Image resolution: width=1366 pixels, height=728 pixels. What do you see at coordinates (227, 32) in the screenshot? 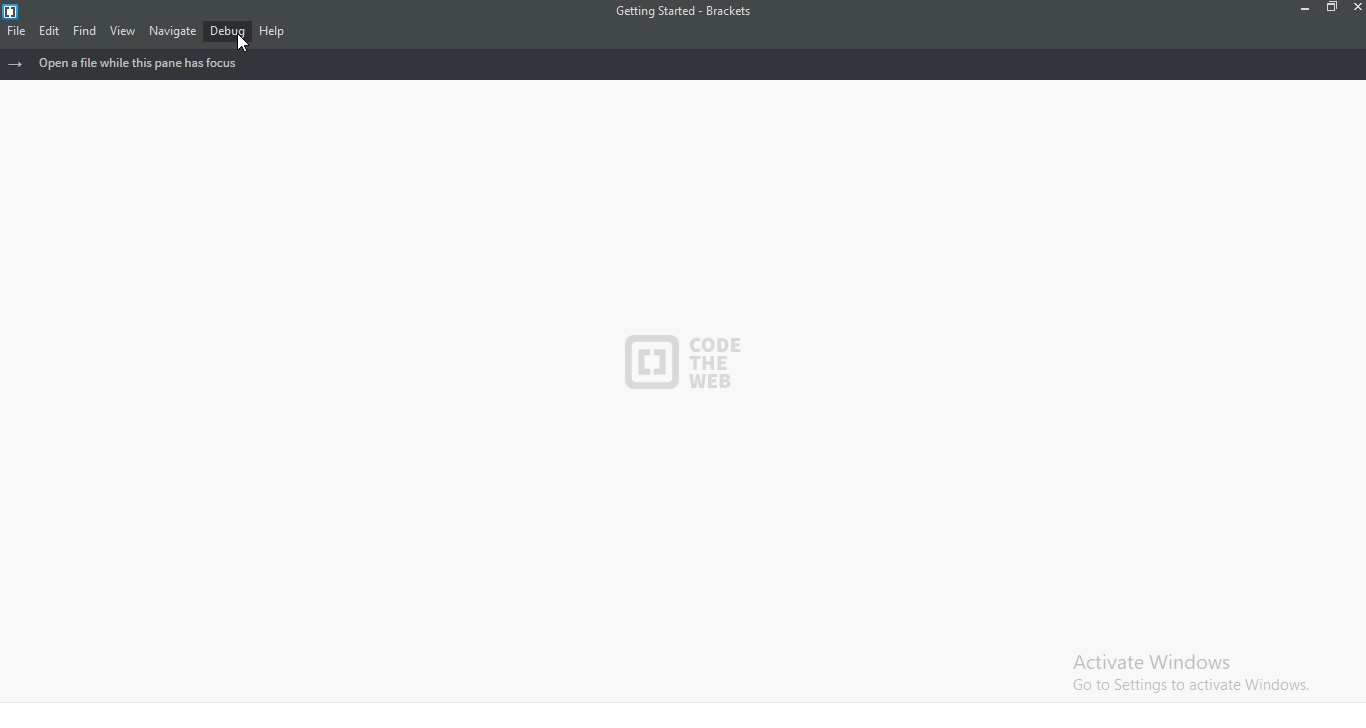
I see `debug` at bounding box center [227, 32].